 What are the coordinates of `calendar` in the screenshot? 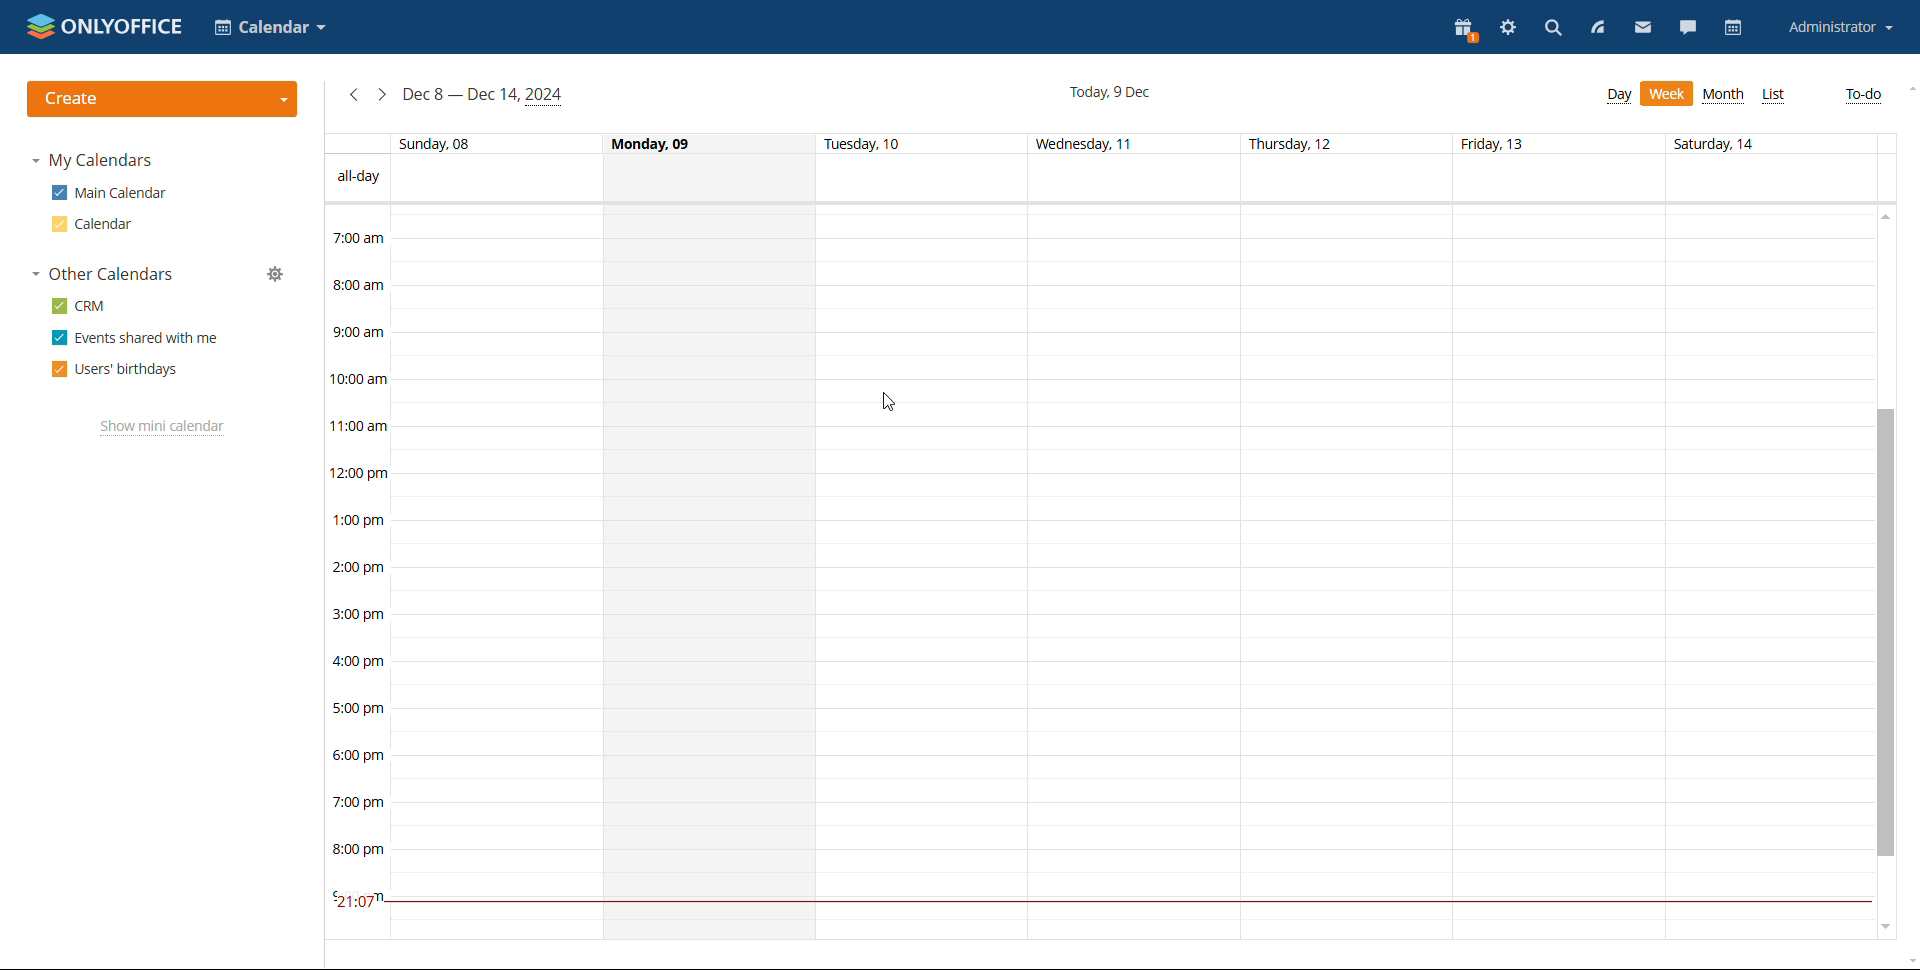 It's located at (89, 224).